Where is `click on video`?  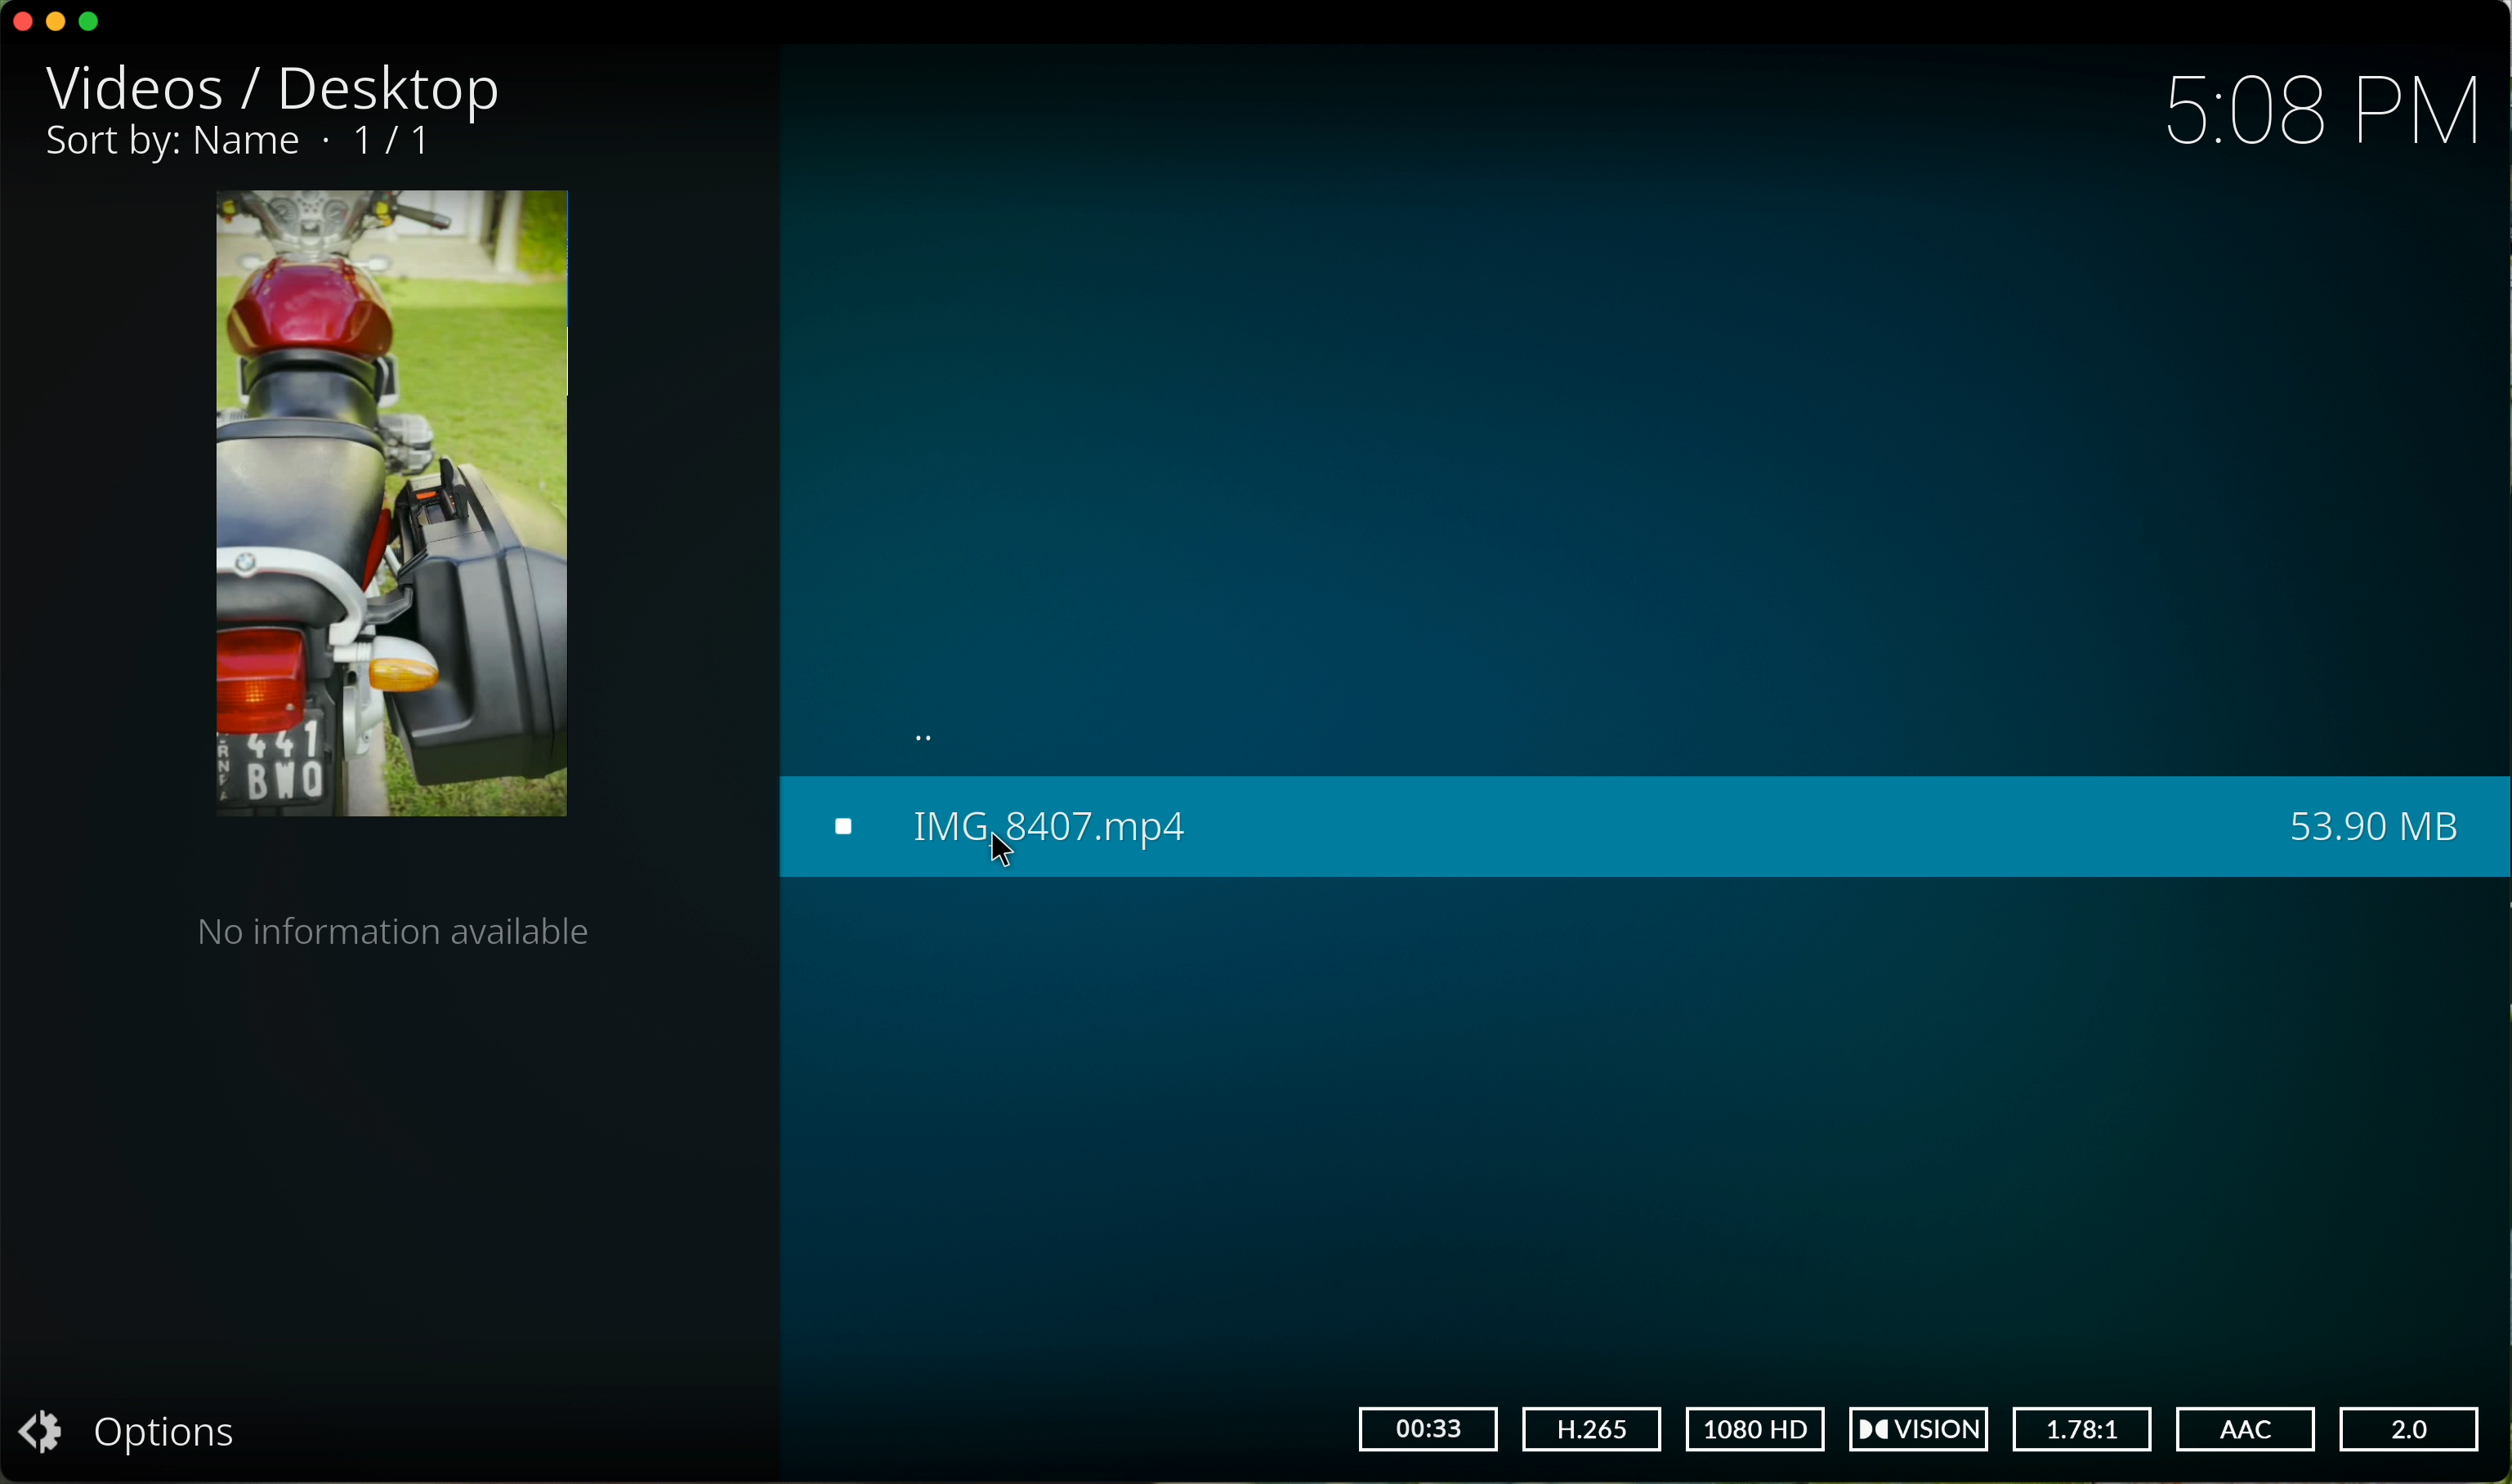
click on video is located at coordinates (1640, 828).